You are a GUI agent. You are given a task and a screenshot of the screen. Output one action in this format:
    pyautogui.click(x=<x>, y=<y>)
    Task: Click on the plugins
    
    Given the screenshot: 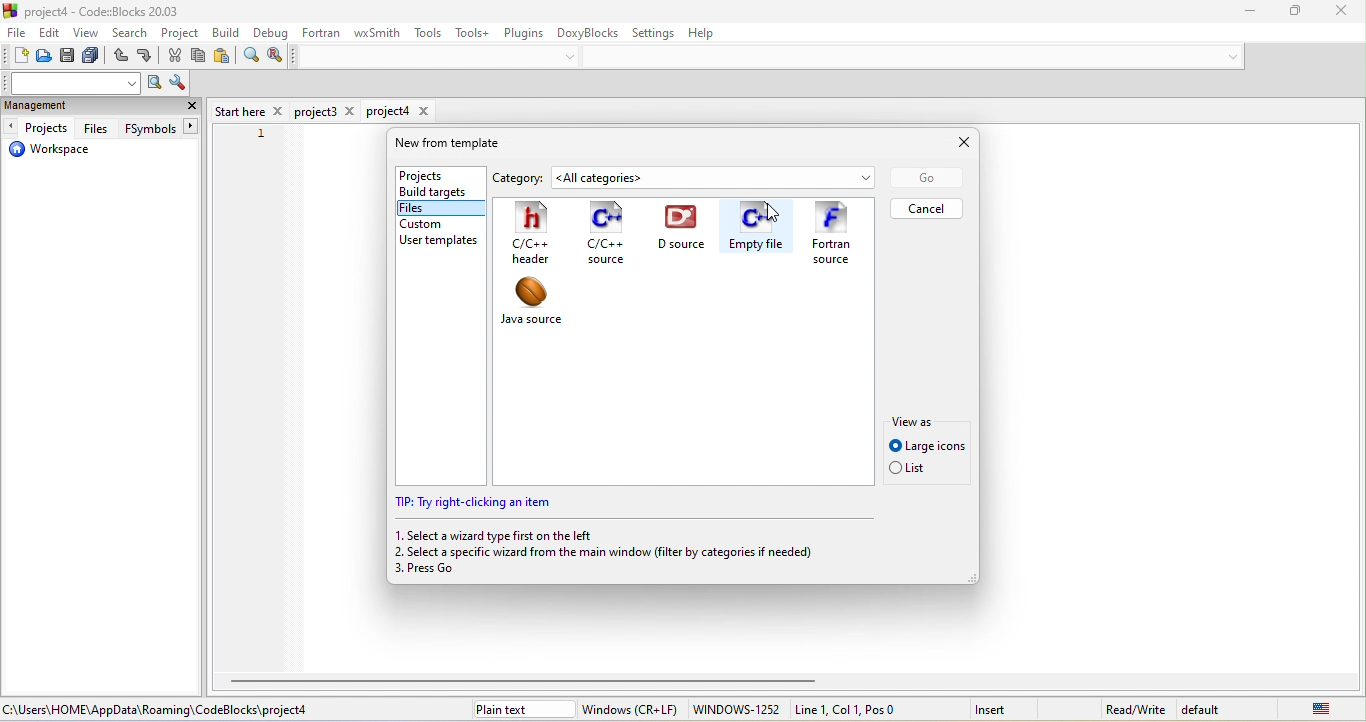 What is the action you would take?
    pyautogui.click(x=522, y=31)
    